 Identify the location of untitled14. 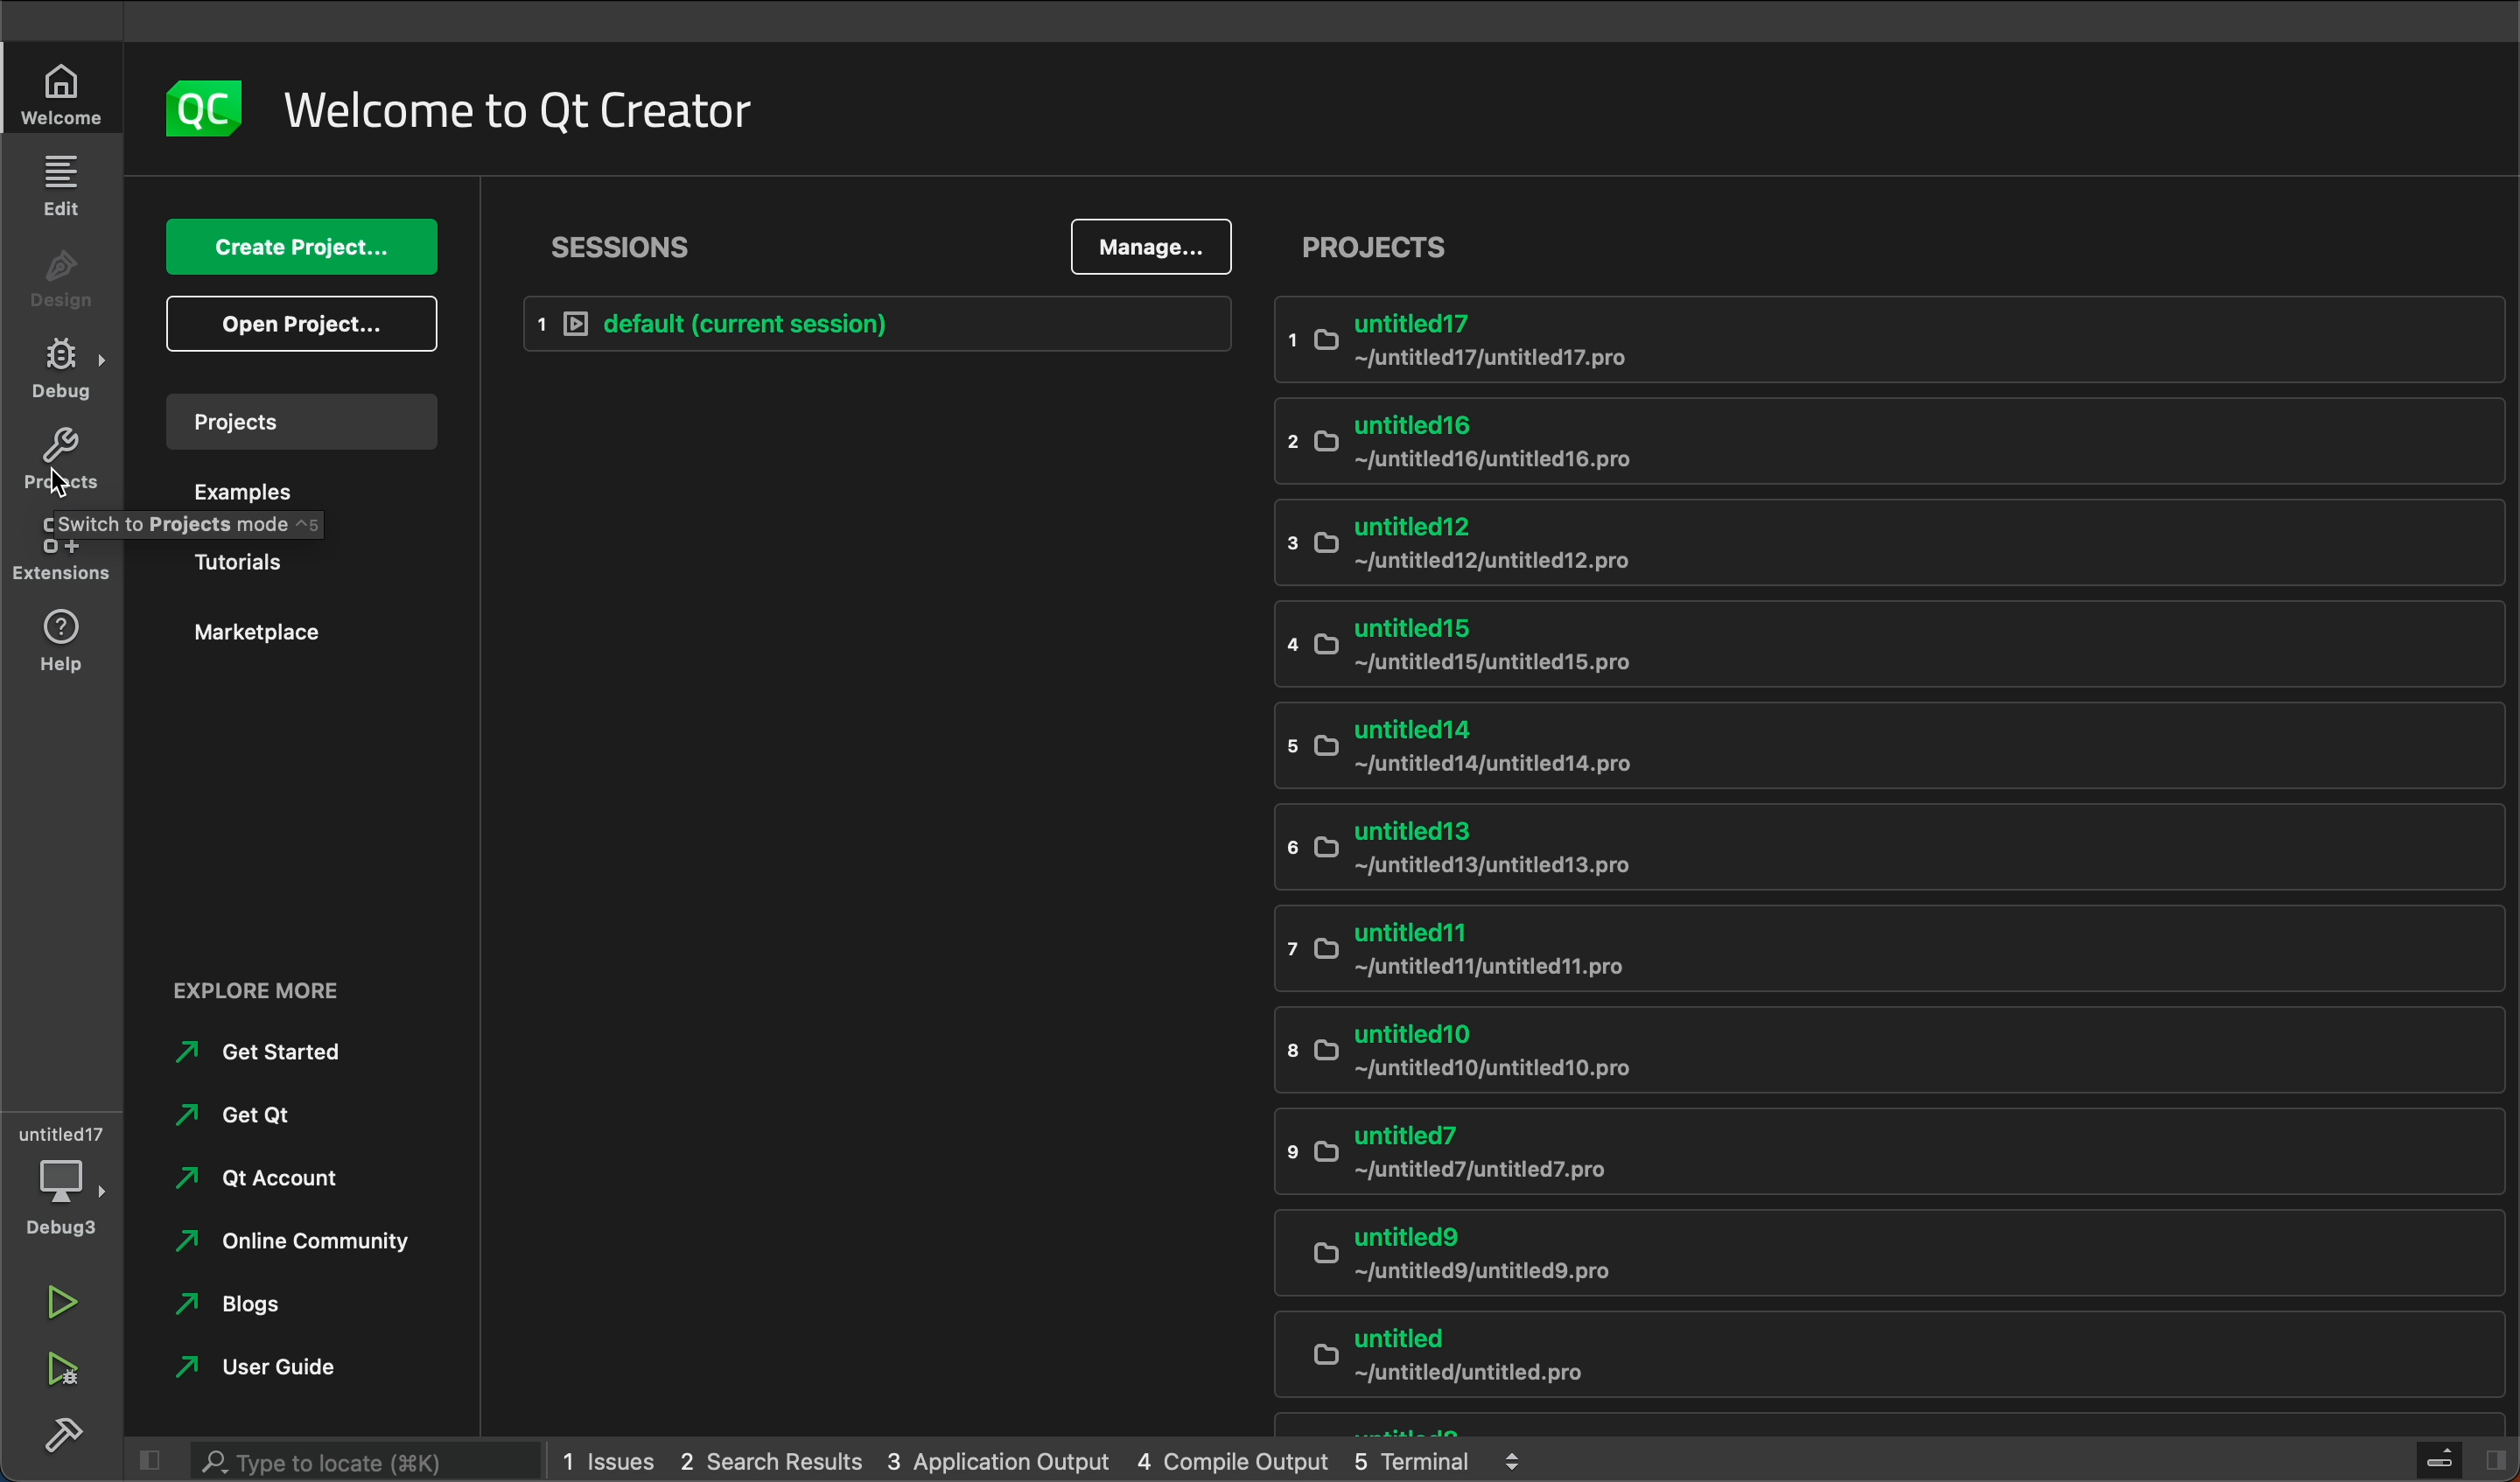
(1873, 744).